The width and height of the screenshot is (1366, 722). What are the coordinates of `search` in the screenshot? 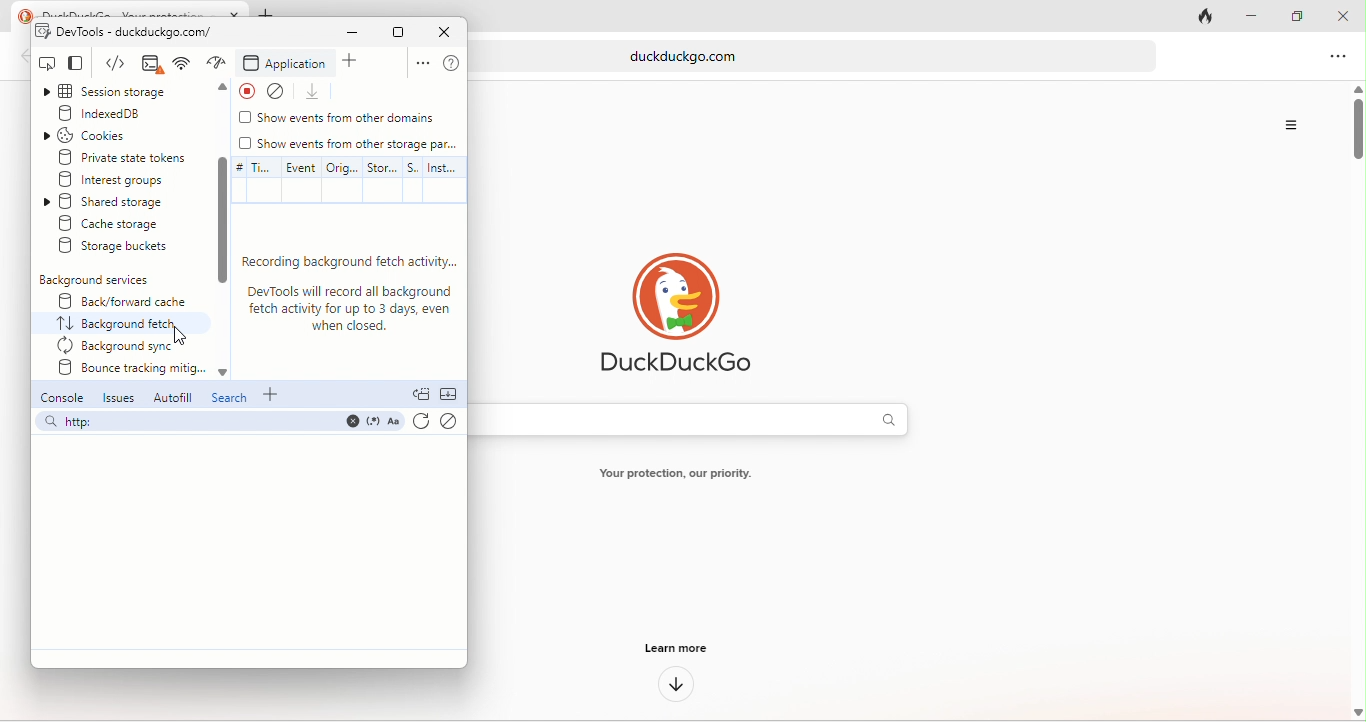 It's located at (229, 400).